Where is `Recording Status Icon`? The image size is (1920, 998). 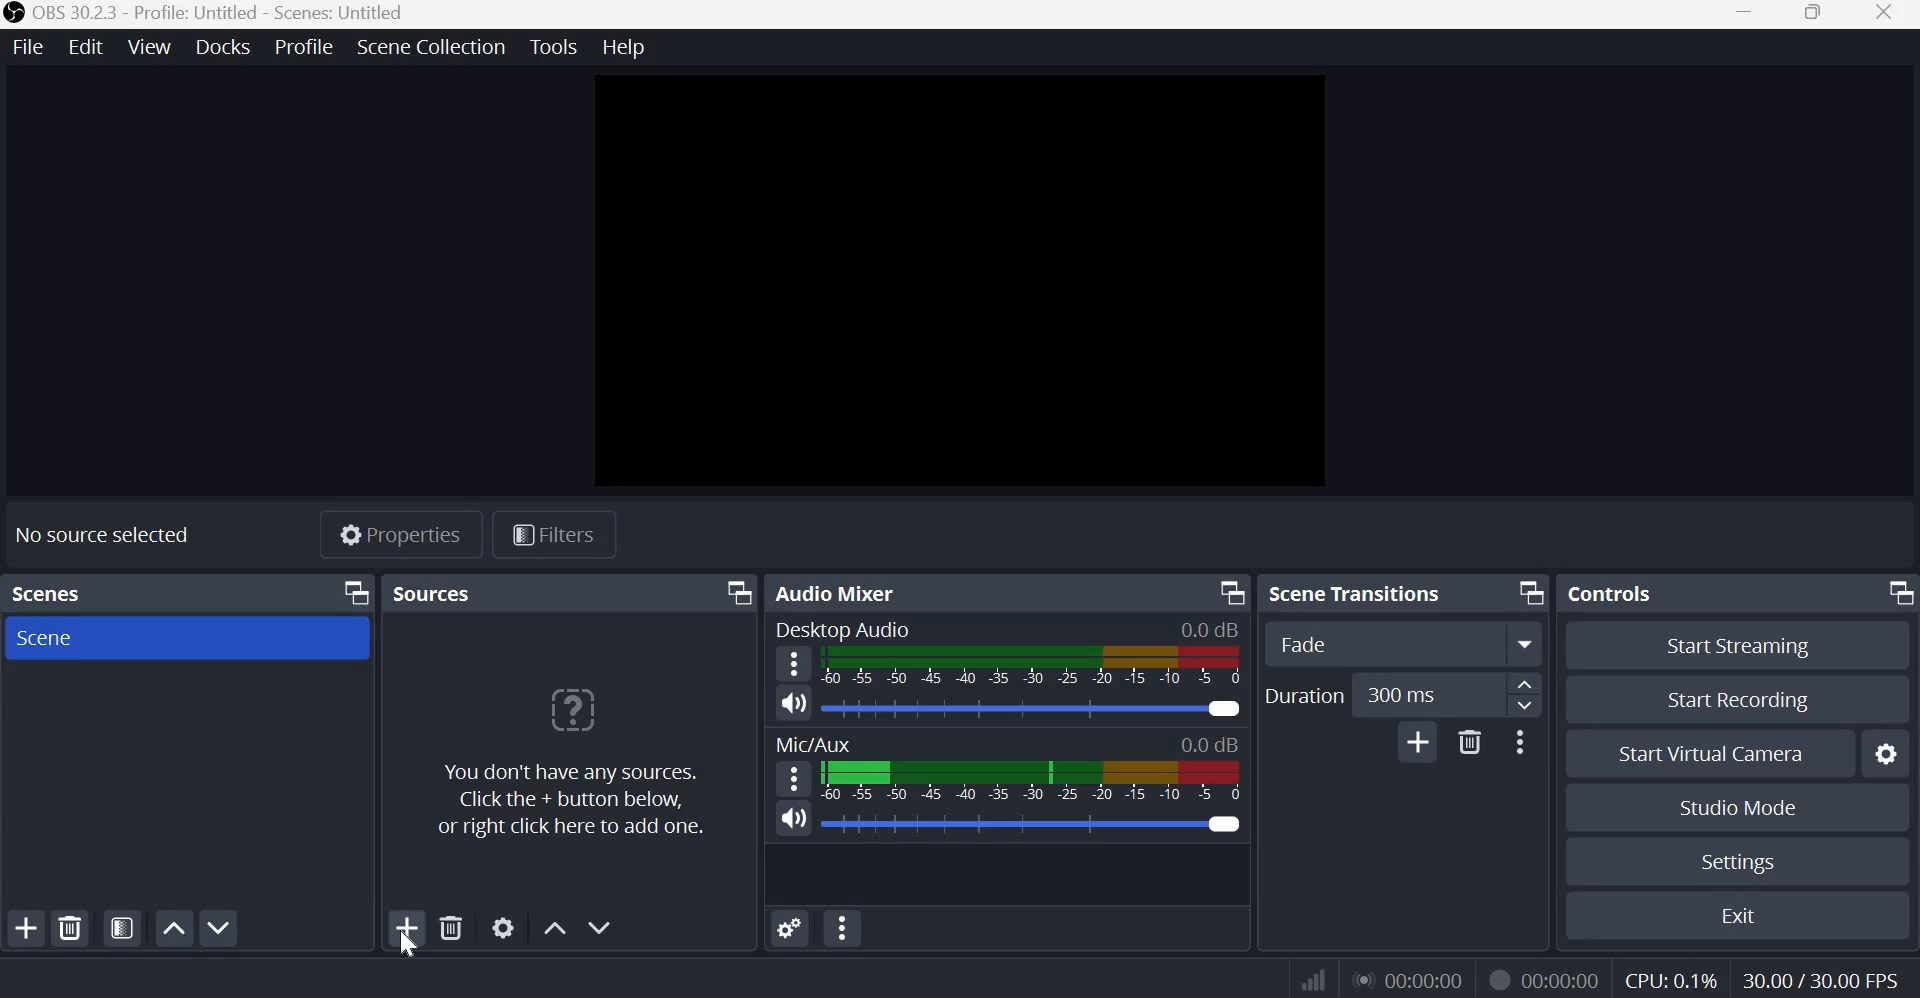 Recording Status Icon is located at coordinates (1496, 979).